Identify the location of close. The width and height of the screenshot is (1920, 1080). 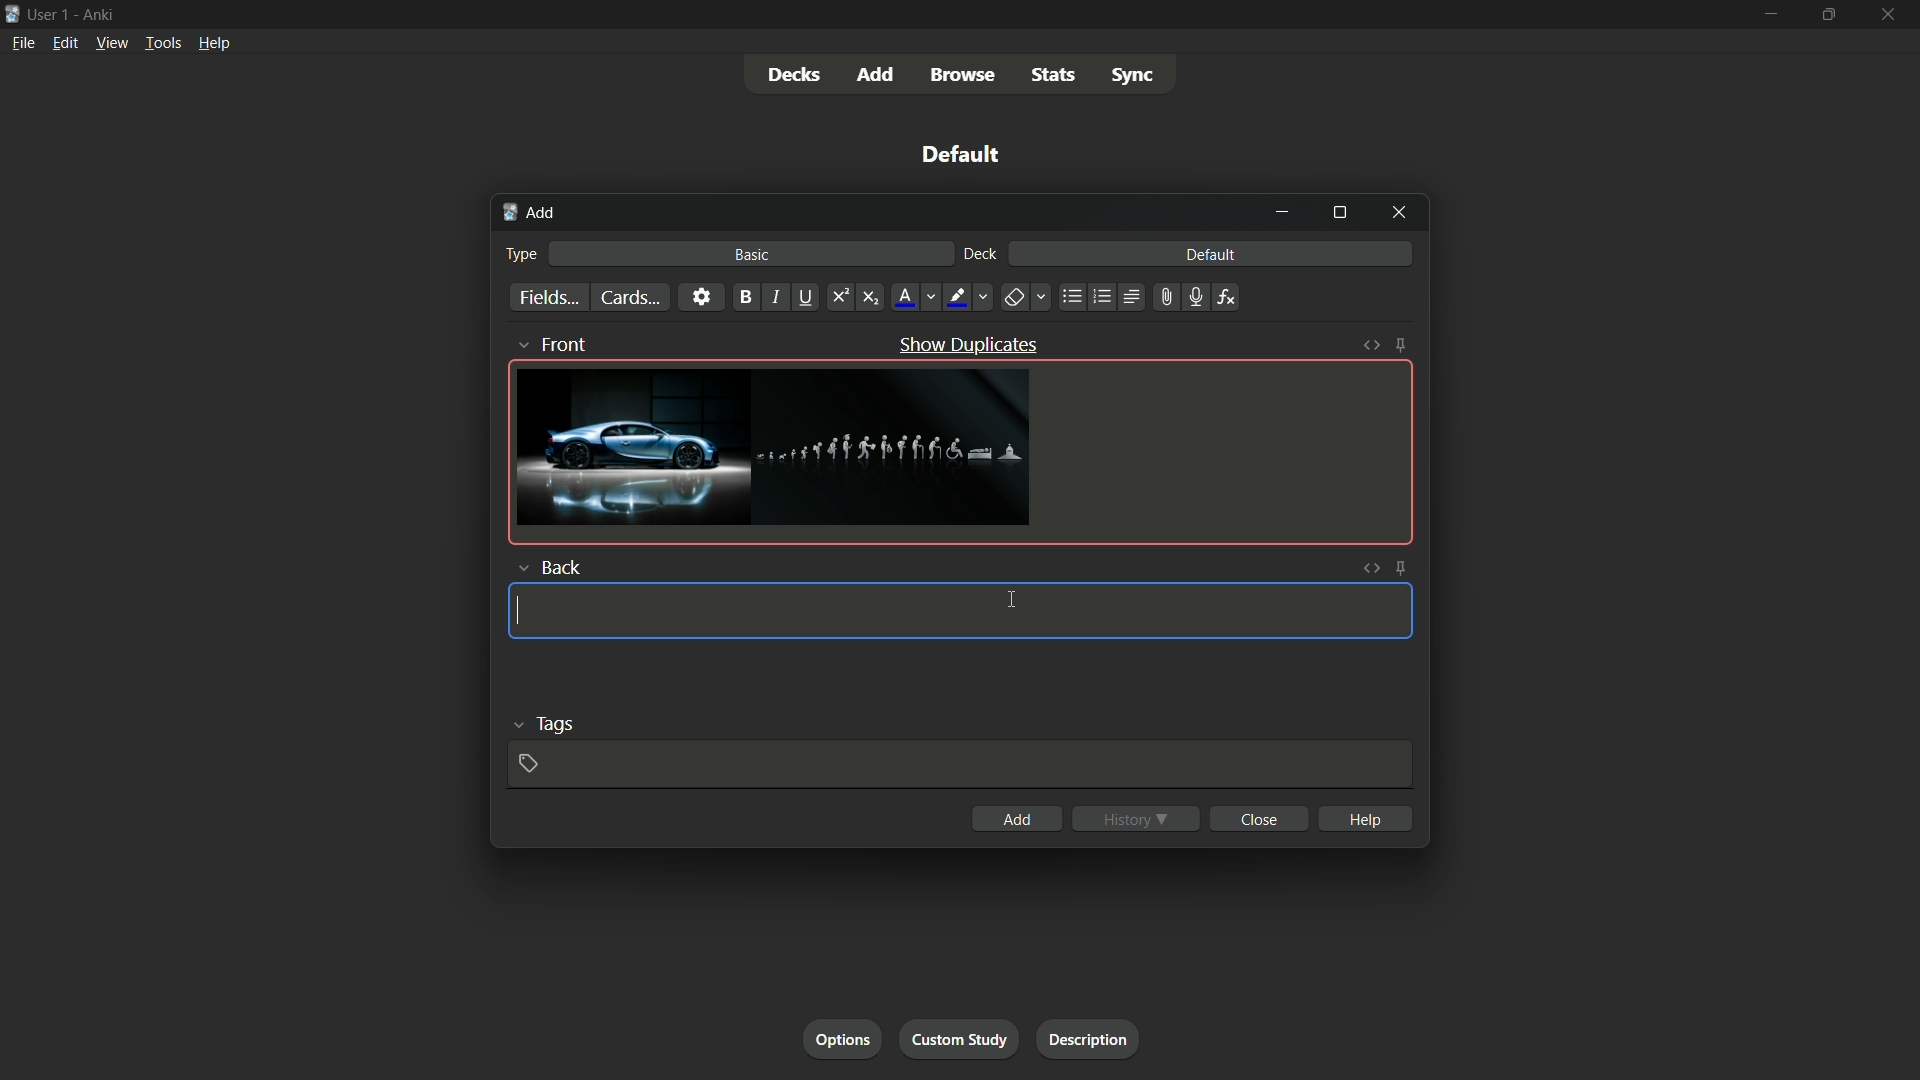
(1259, 818).